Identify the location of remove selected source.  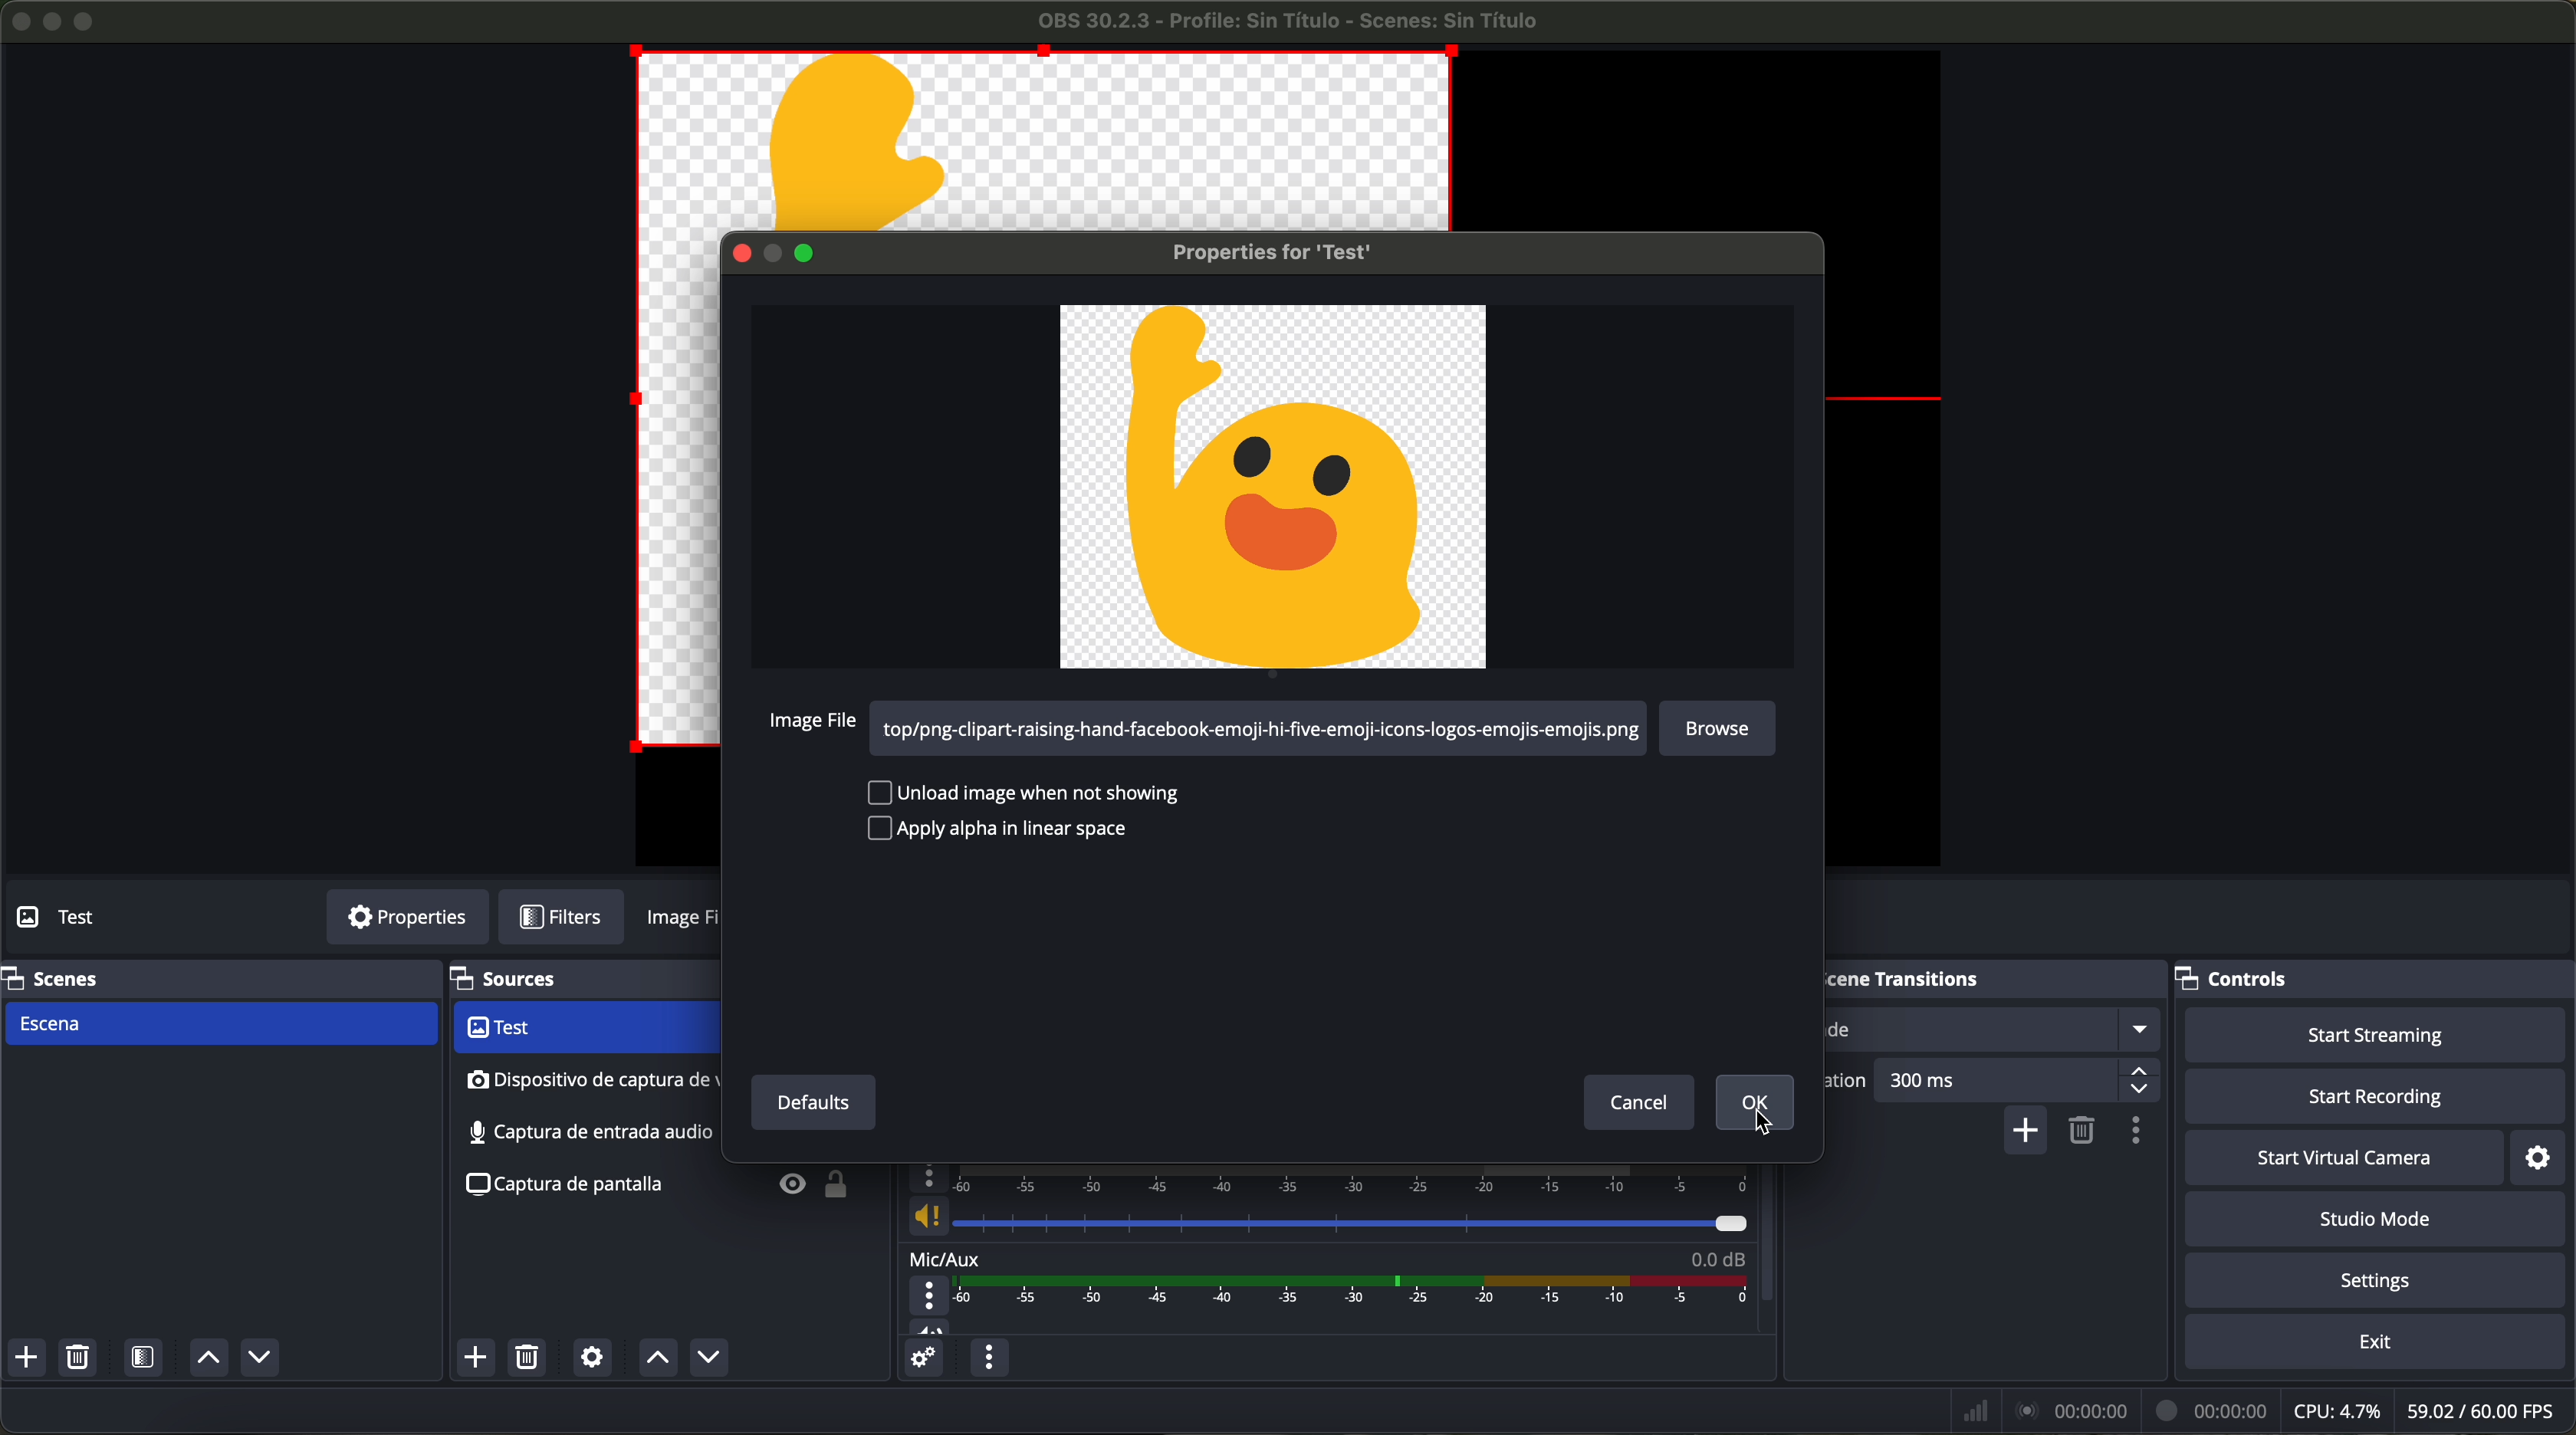
(531, 1357).